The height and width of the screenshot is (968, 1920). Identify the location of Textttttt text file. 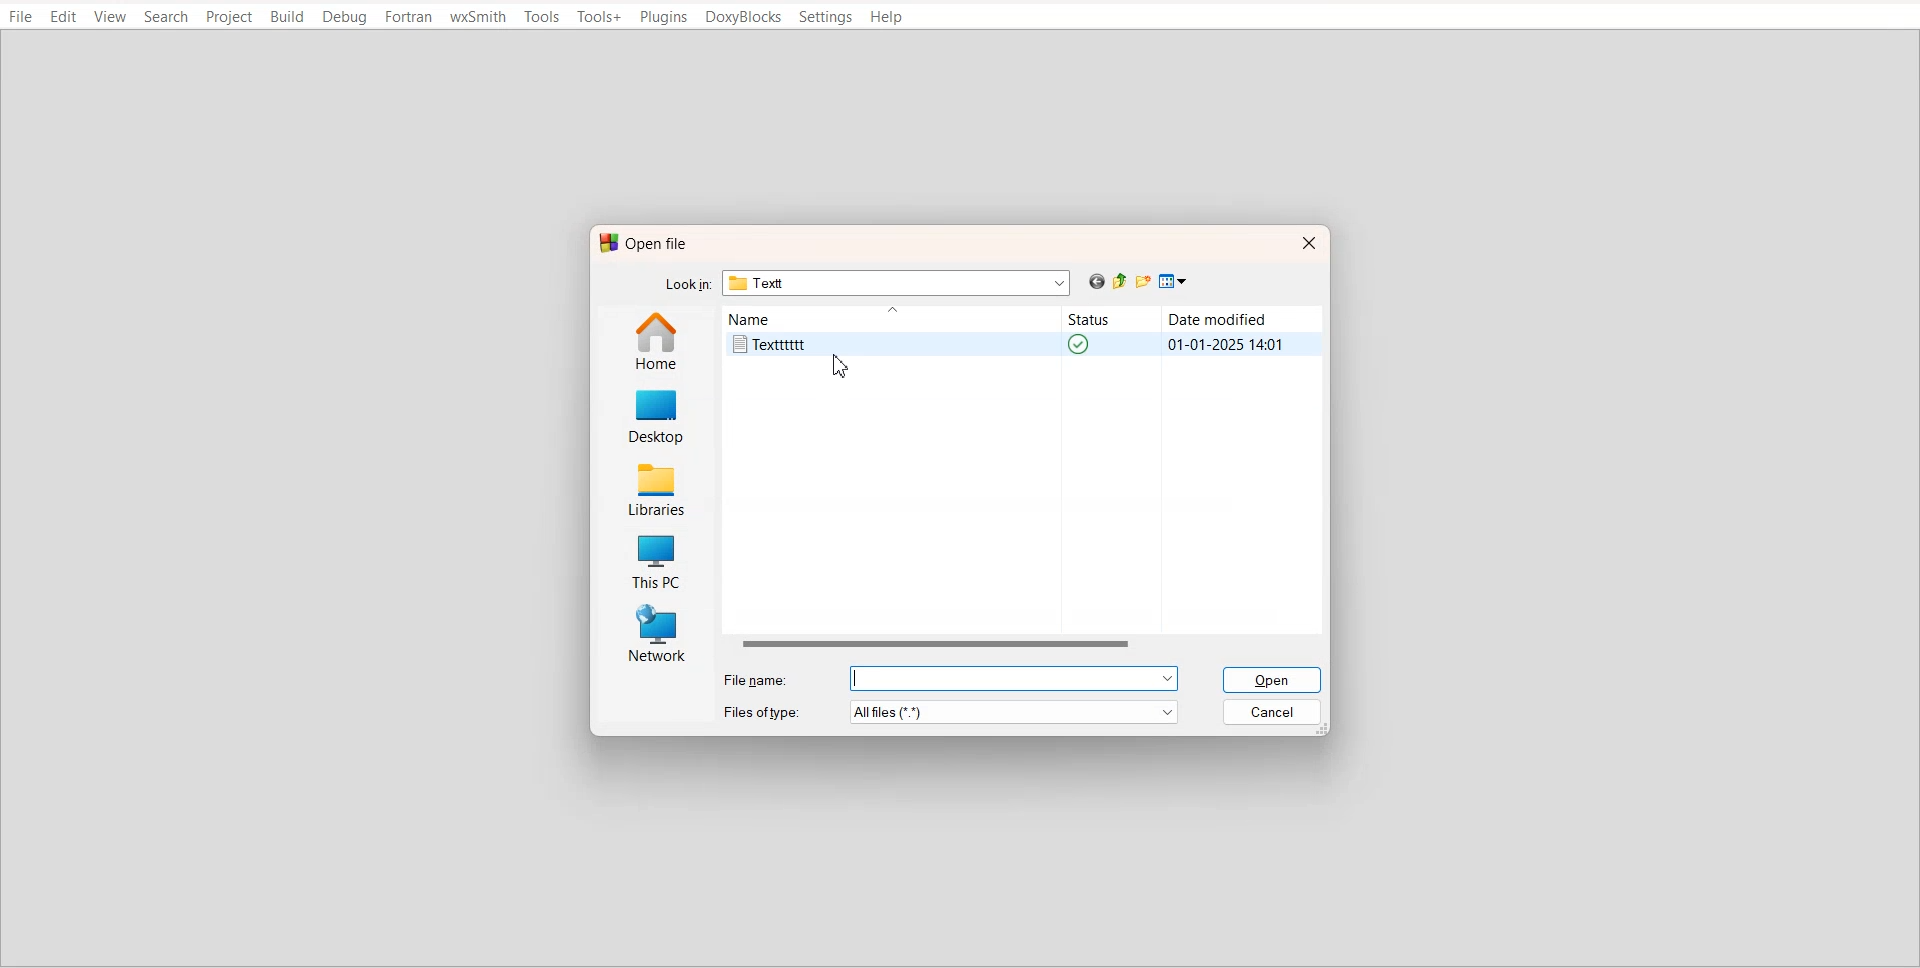
(1018, 345).